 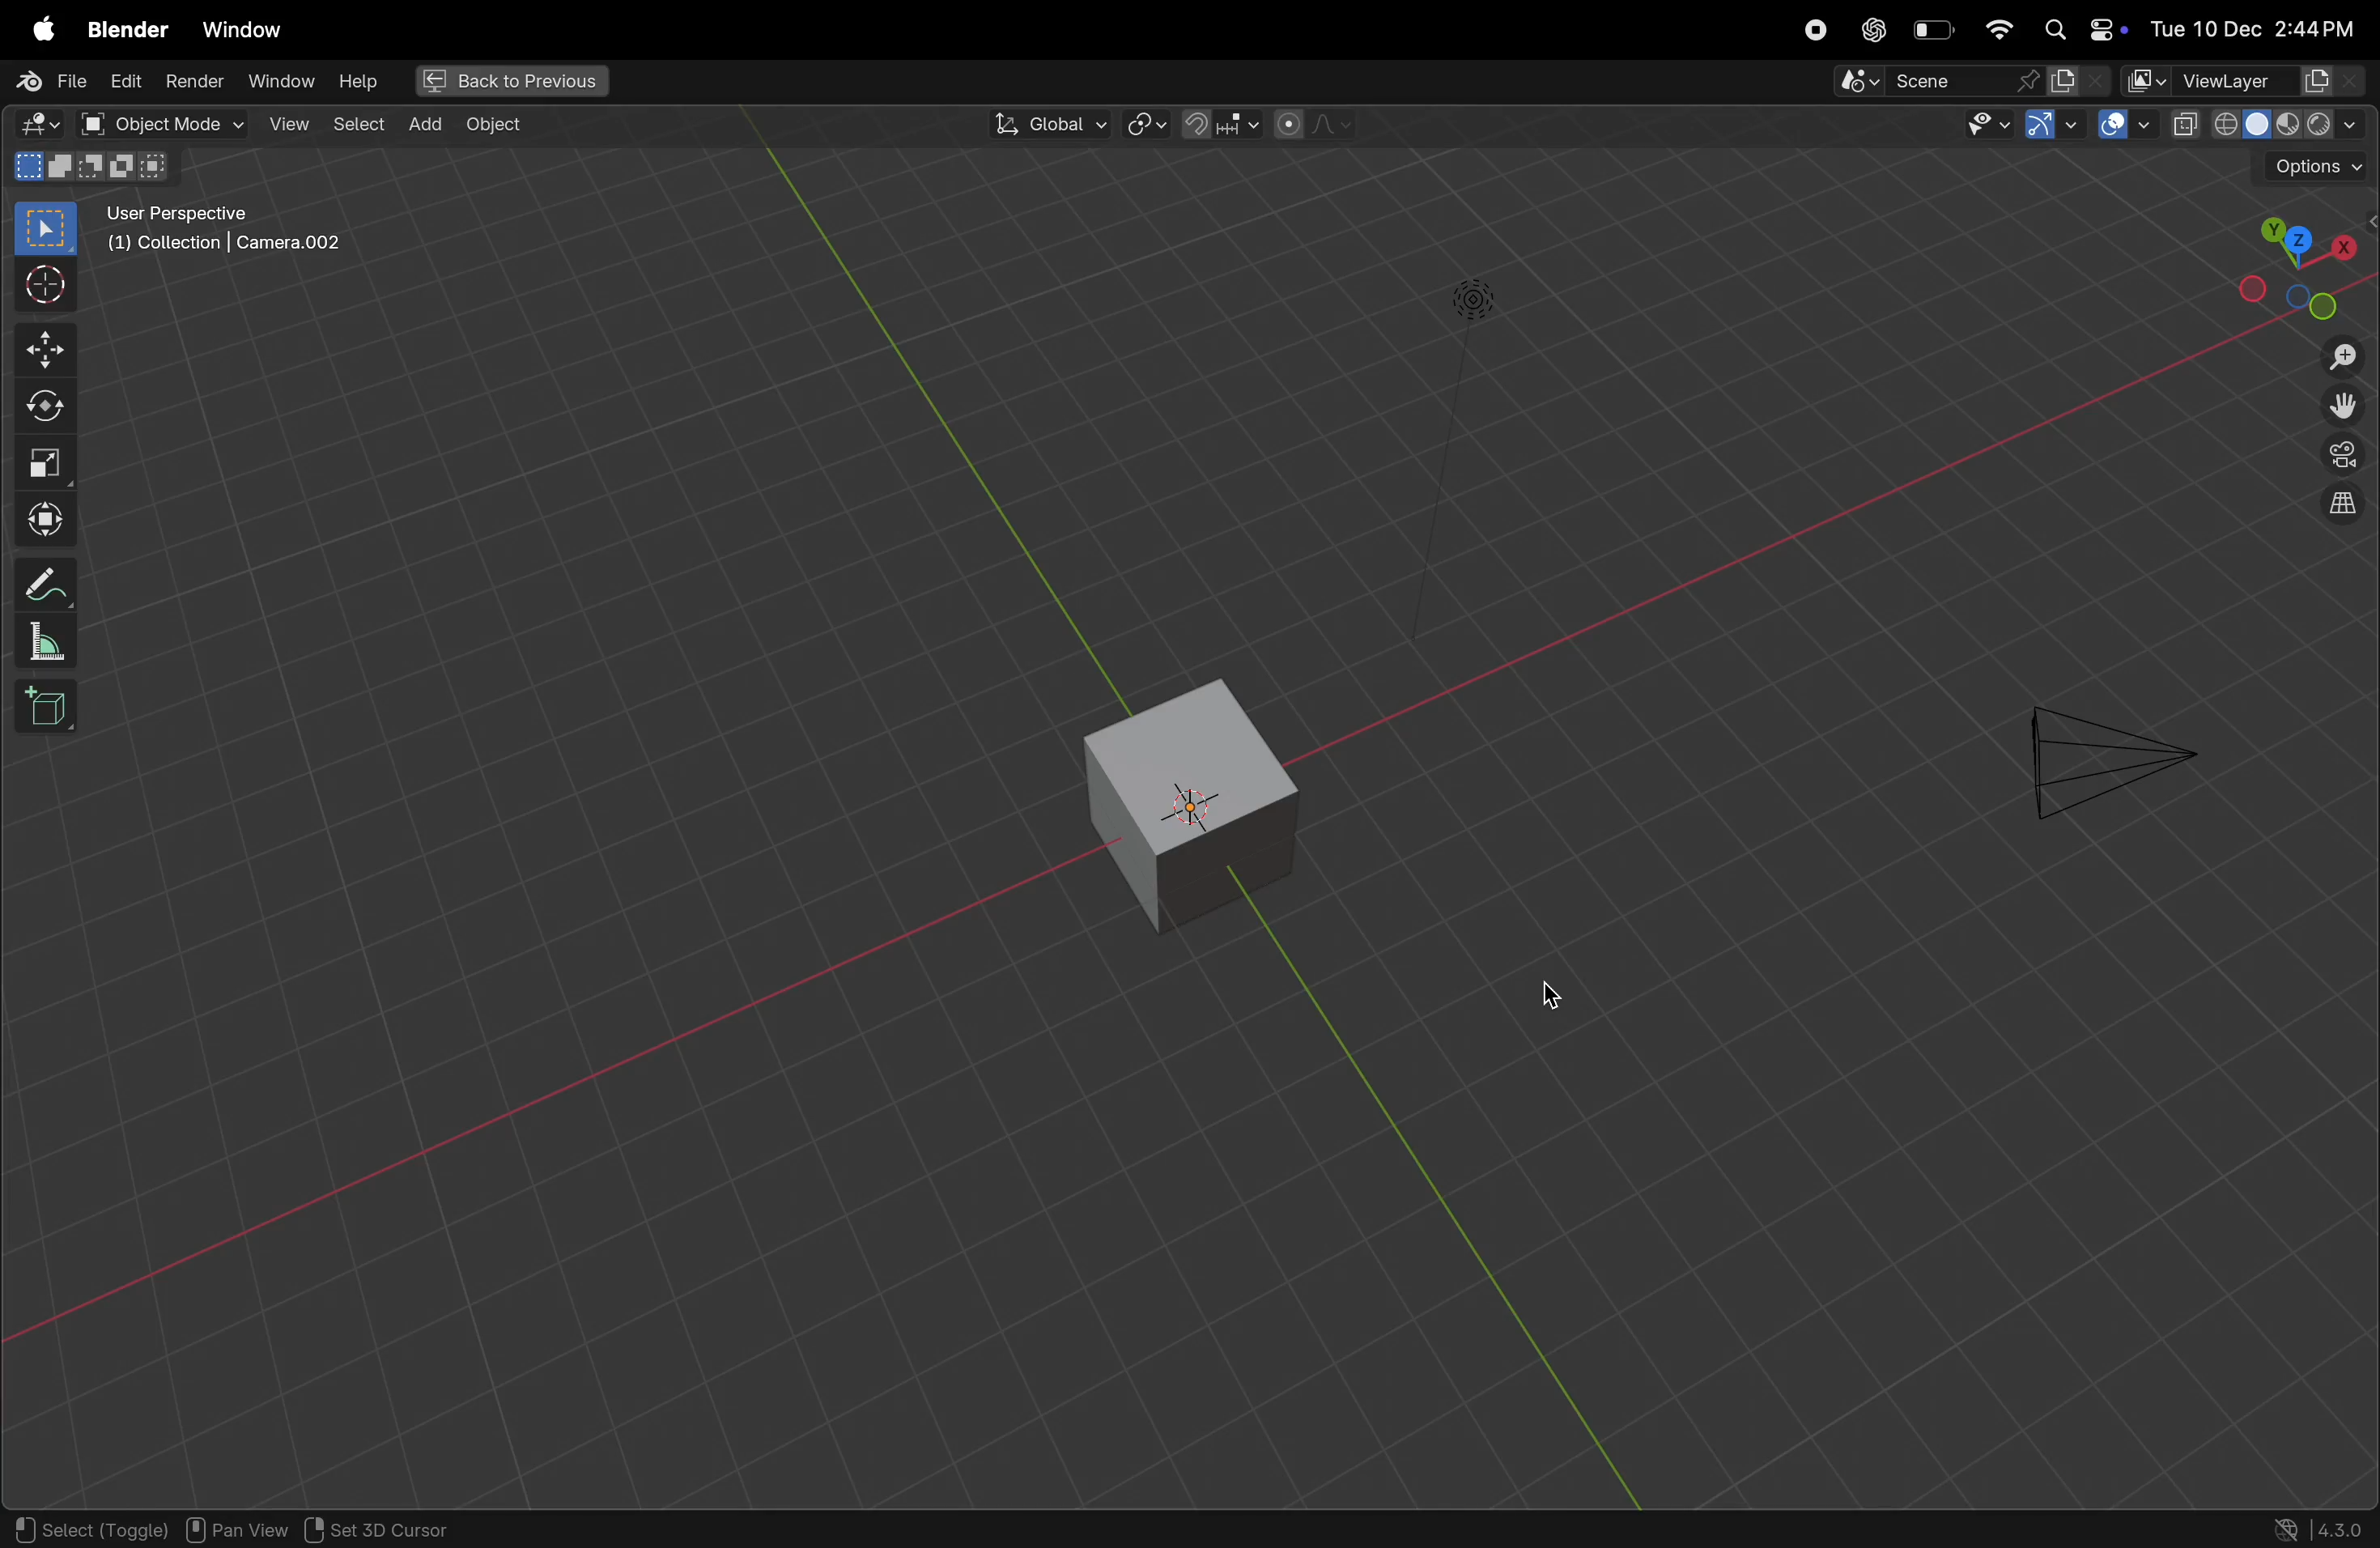 What do you see at coordinates (164, 125) in the screenshot?
I see `object mode` at bounding box center [164, 125].